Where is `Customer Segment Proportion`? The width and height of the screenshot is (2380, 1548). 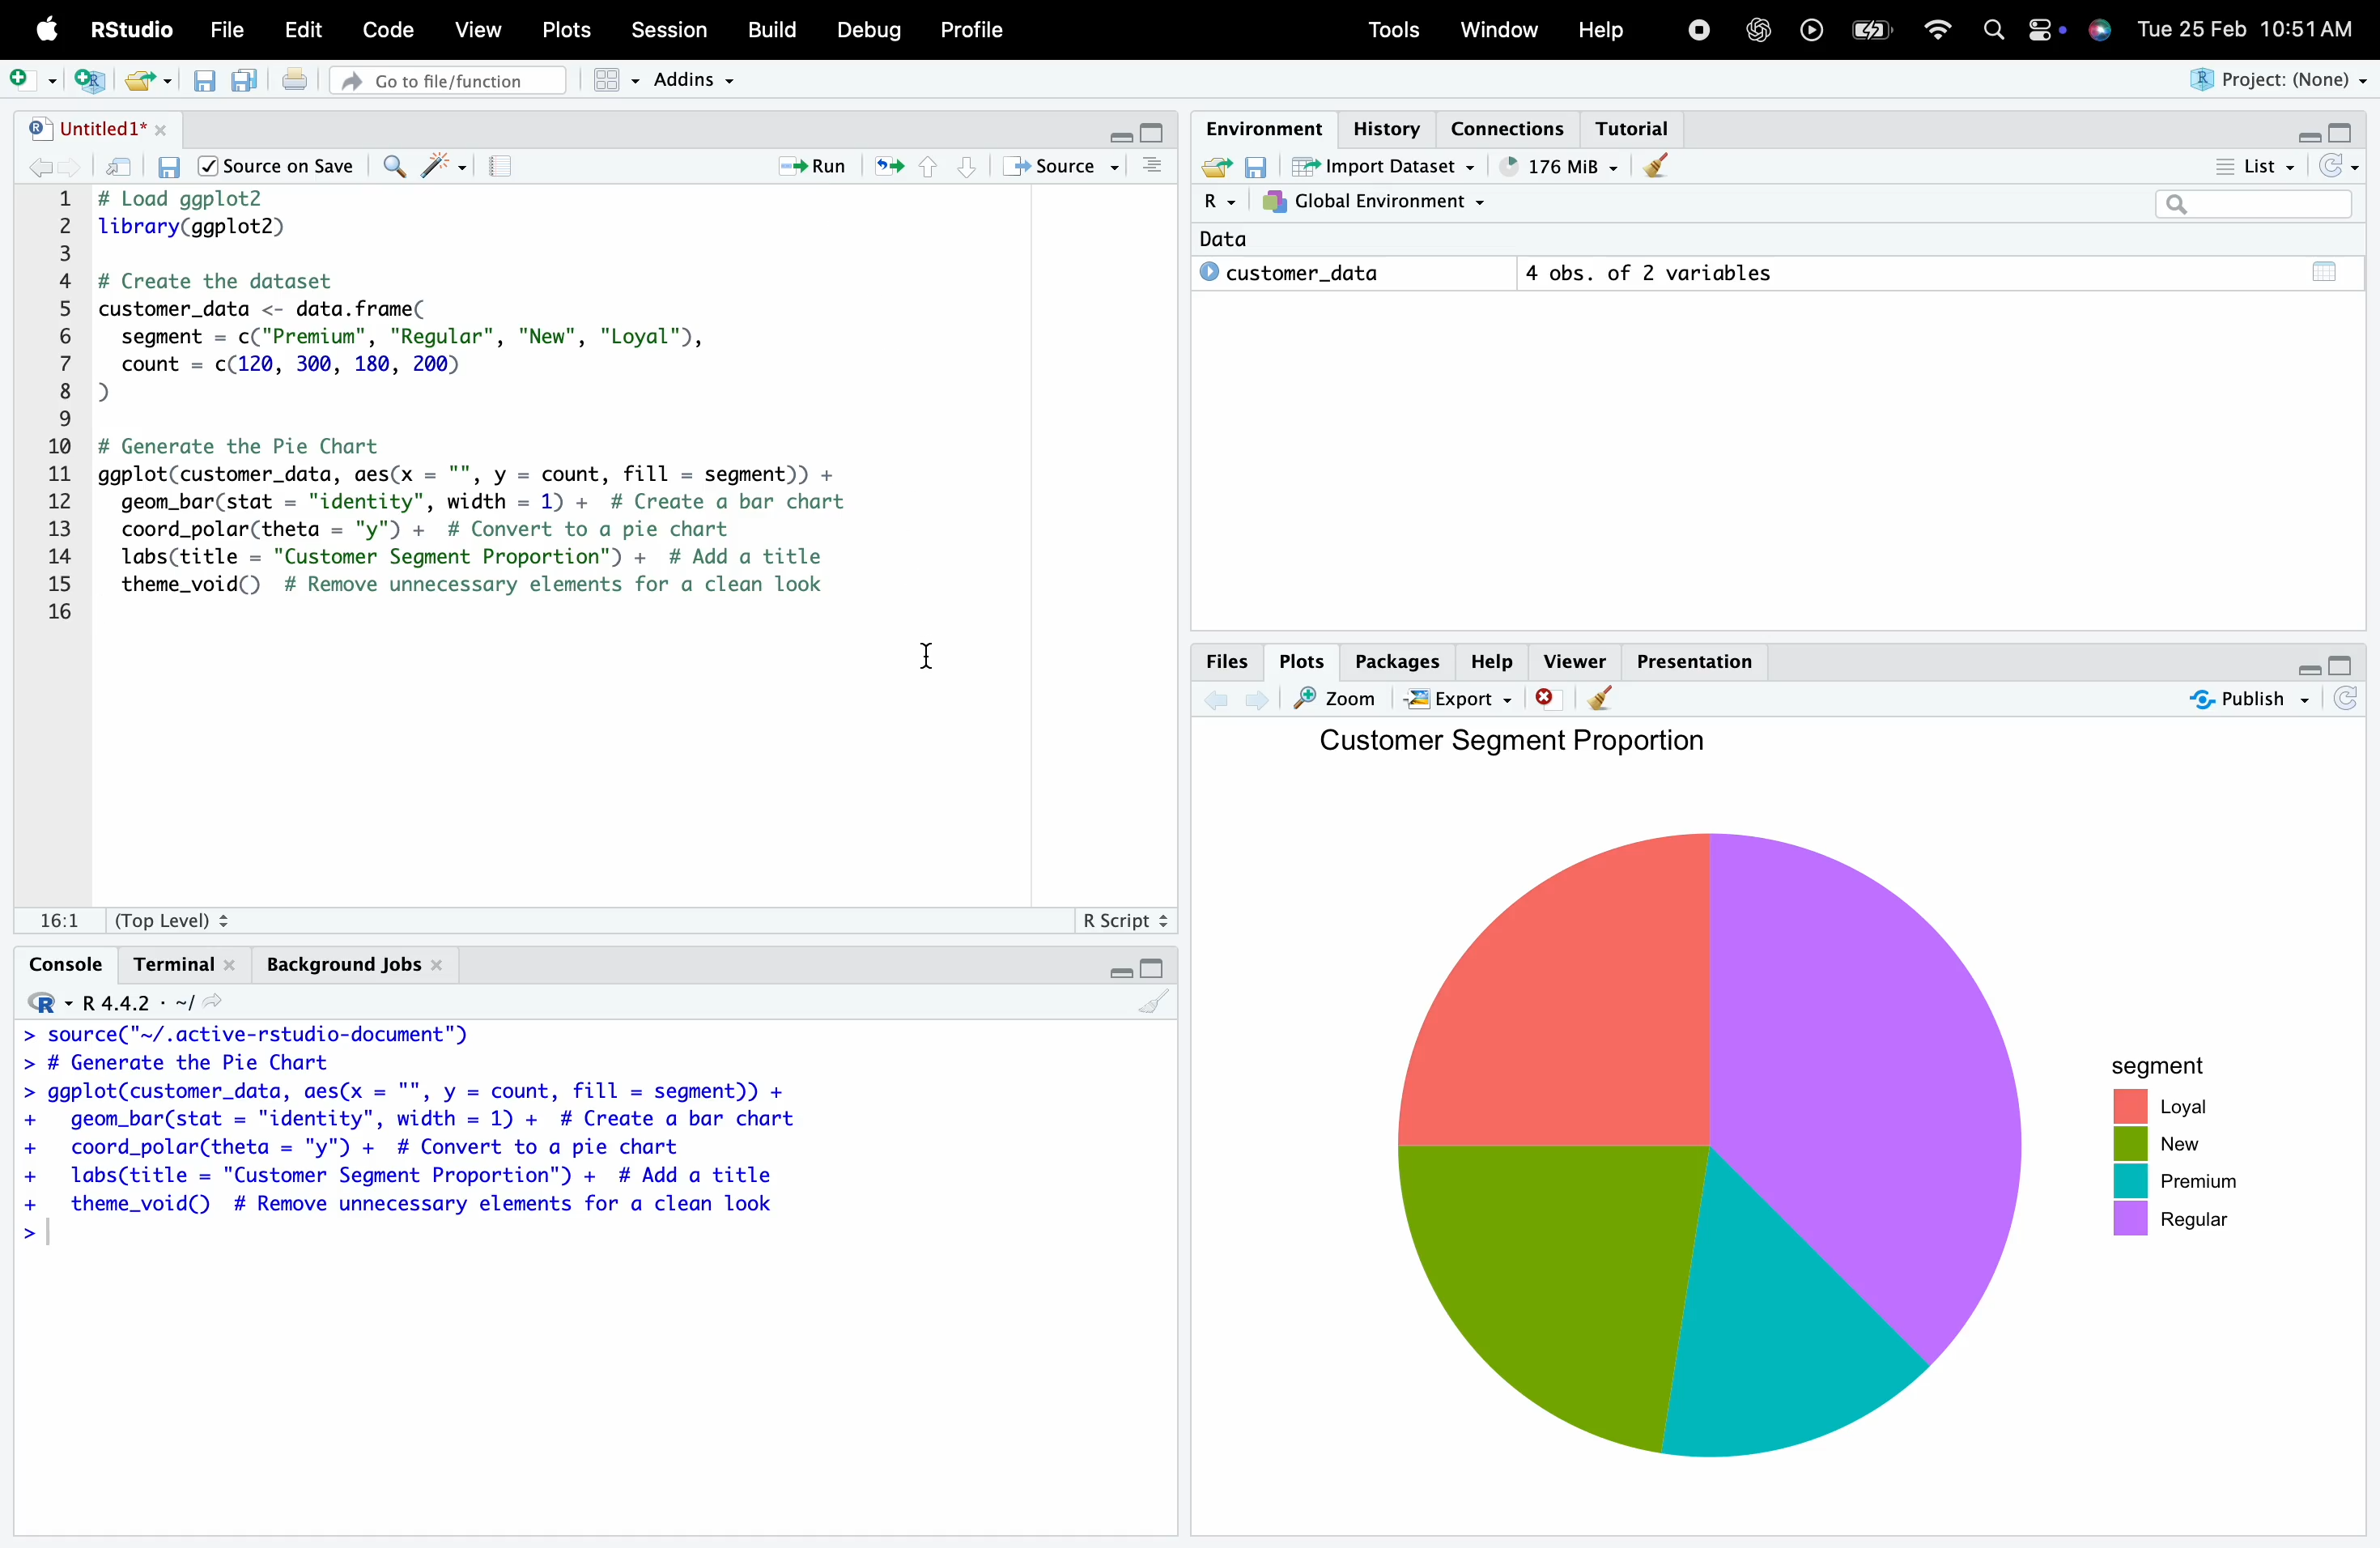 Customer Segment Proportion is located at coordinates (1518, 746).